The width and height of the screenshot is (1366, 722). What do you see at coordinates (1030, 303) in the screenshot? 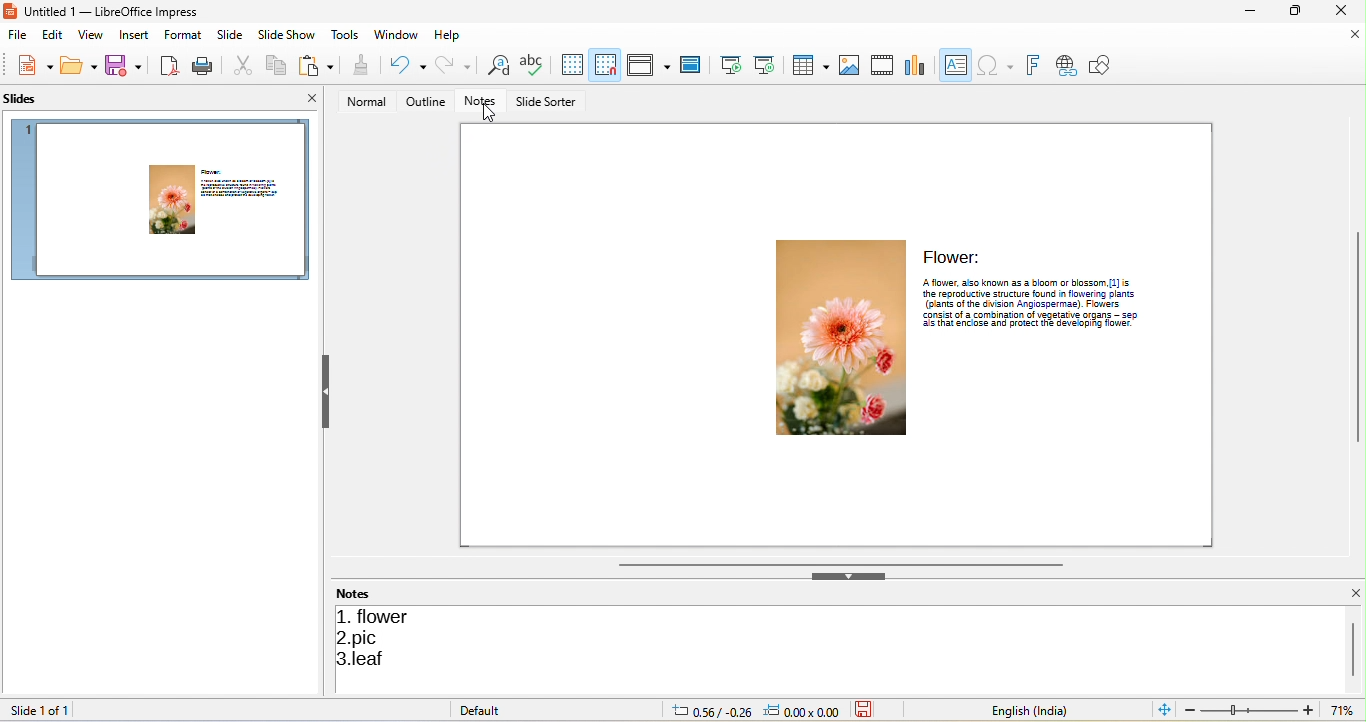
I see `(plans of the division Angiospermae). Flowers` at bounding box center [1030, 303].